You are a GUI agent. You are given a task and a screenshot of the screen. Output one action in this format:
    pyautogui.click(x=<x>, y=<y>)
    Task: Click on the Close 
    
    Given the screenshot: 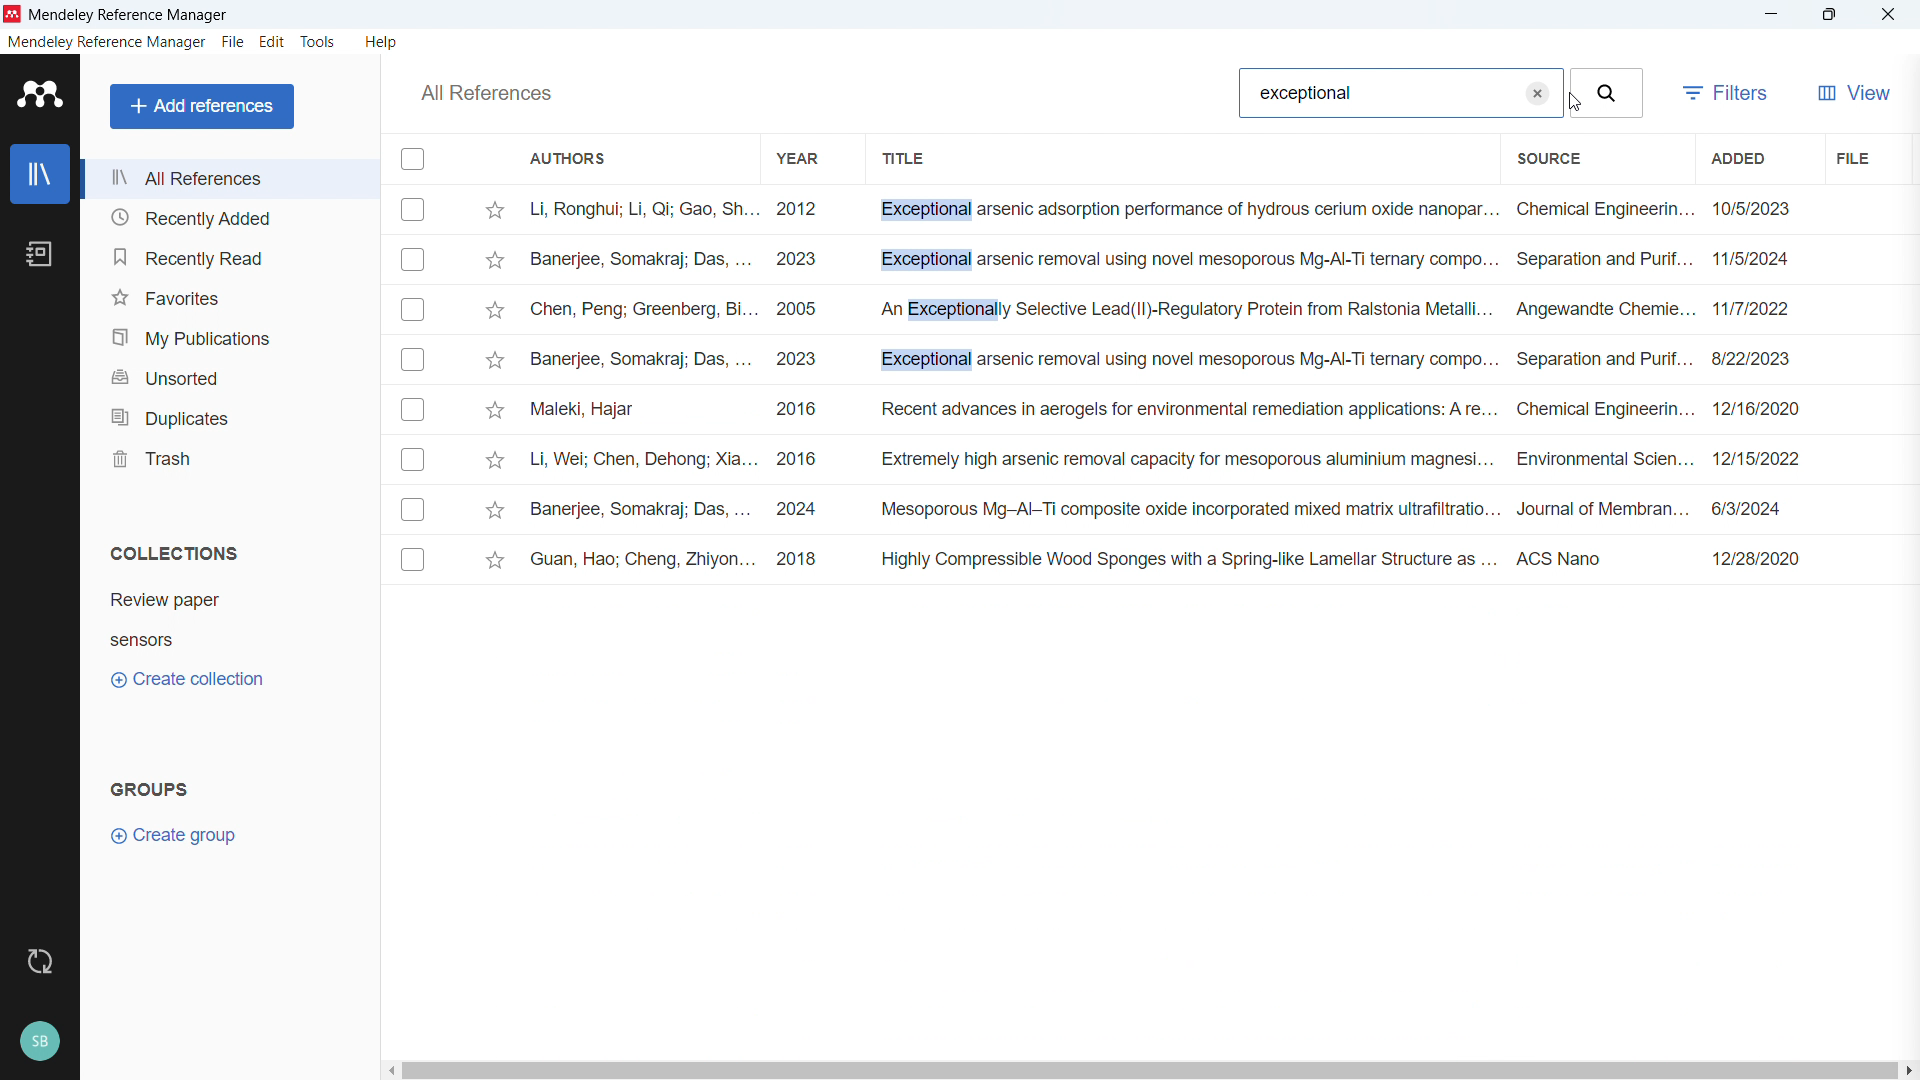 What is the action you would take?
    pyautogui.click(x=1887, y=15)
    